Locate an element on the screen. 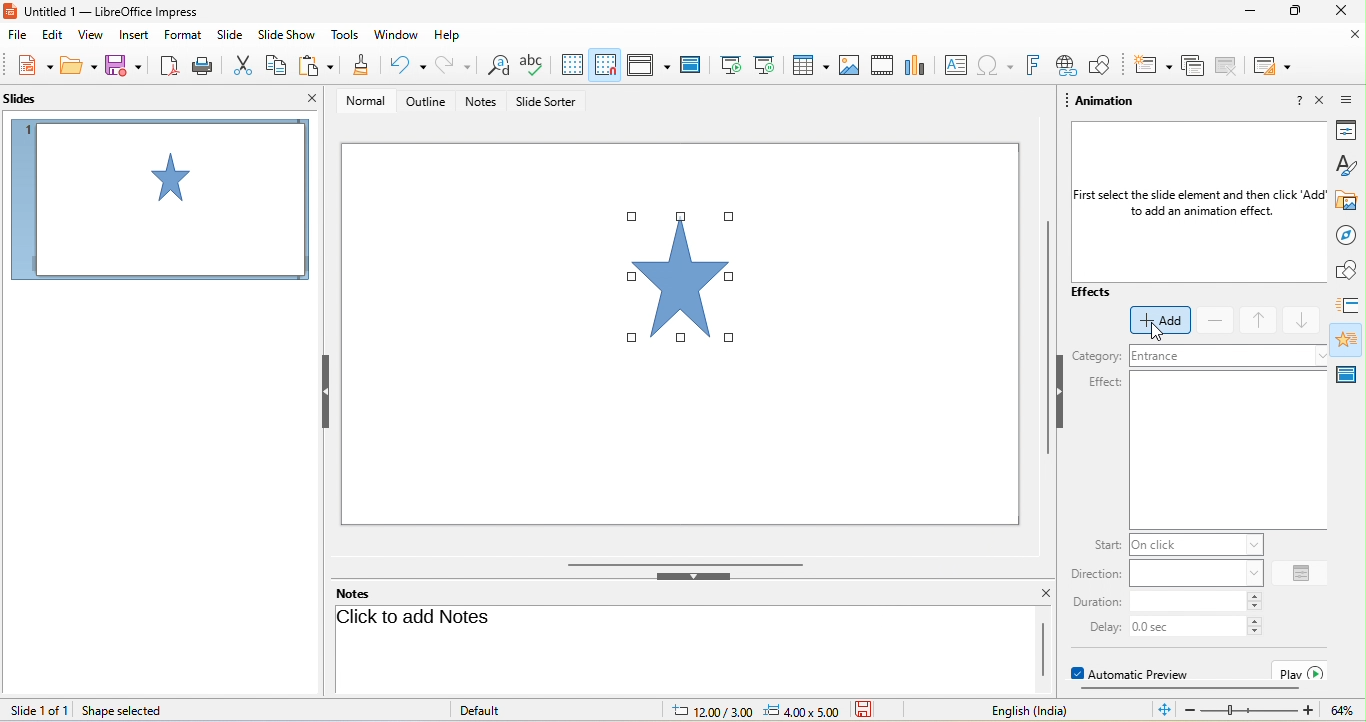 This screenshot has width=1366, height=722. special character is located at coordinates (994, 65).